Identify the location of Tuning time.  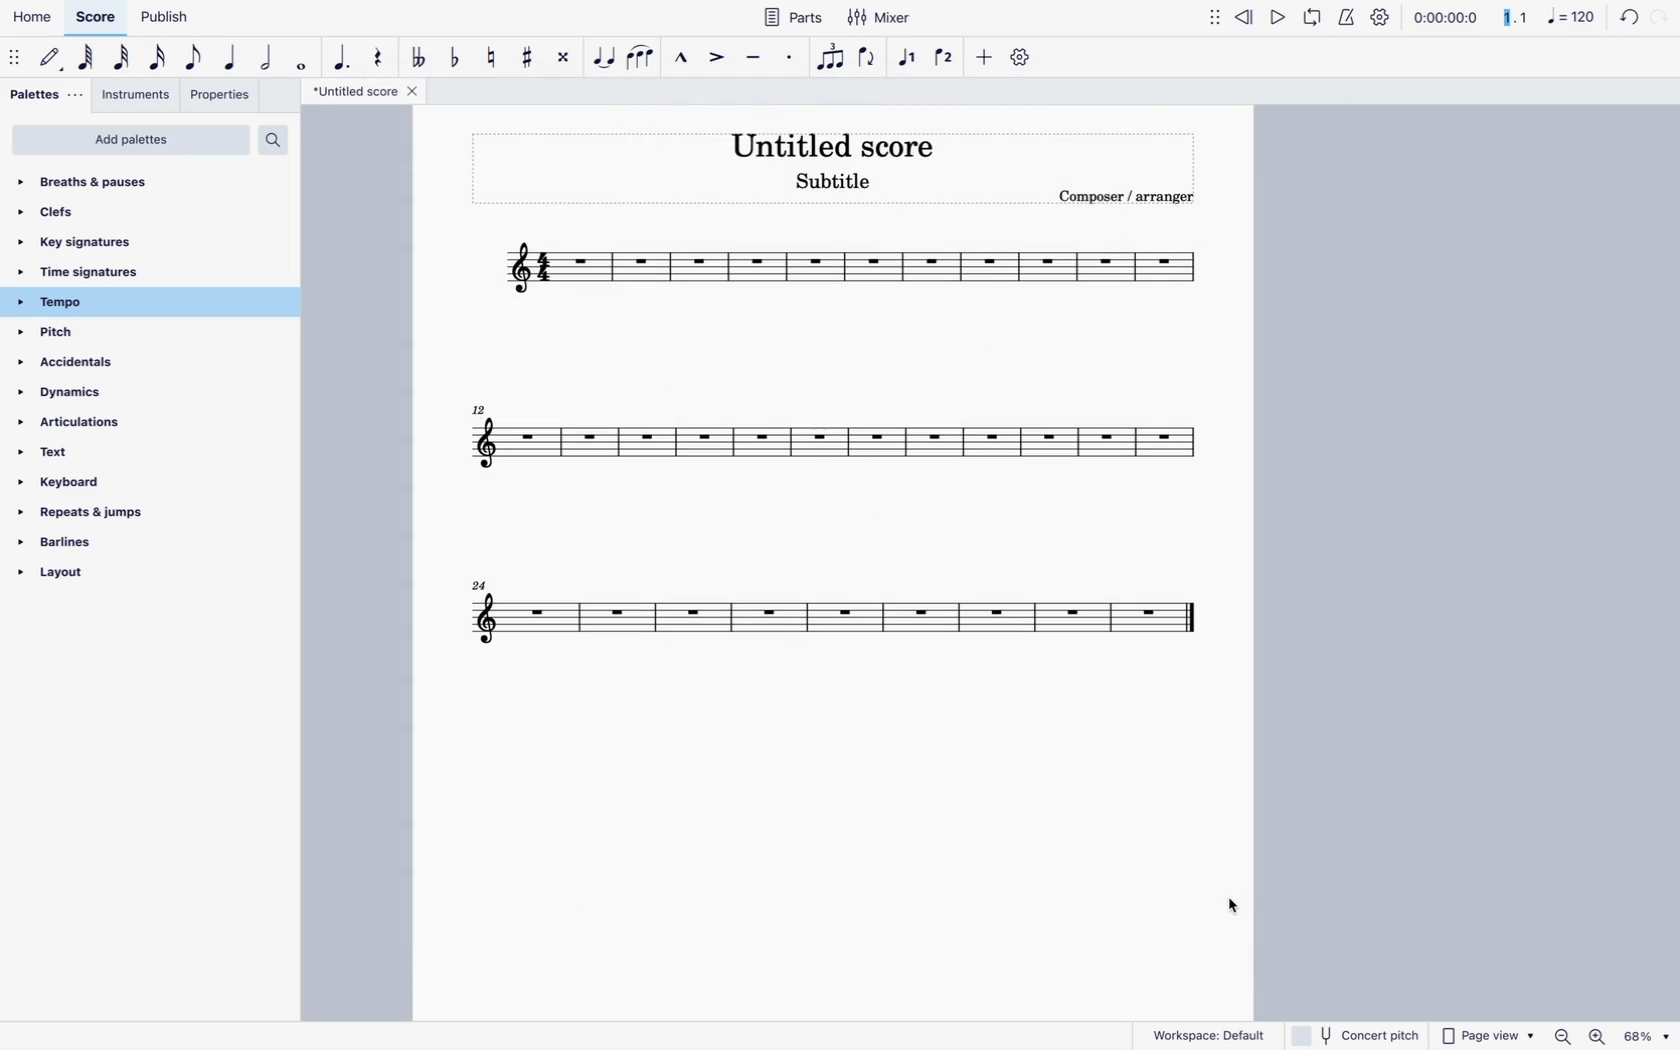
(1499, 19).